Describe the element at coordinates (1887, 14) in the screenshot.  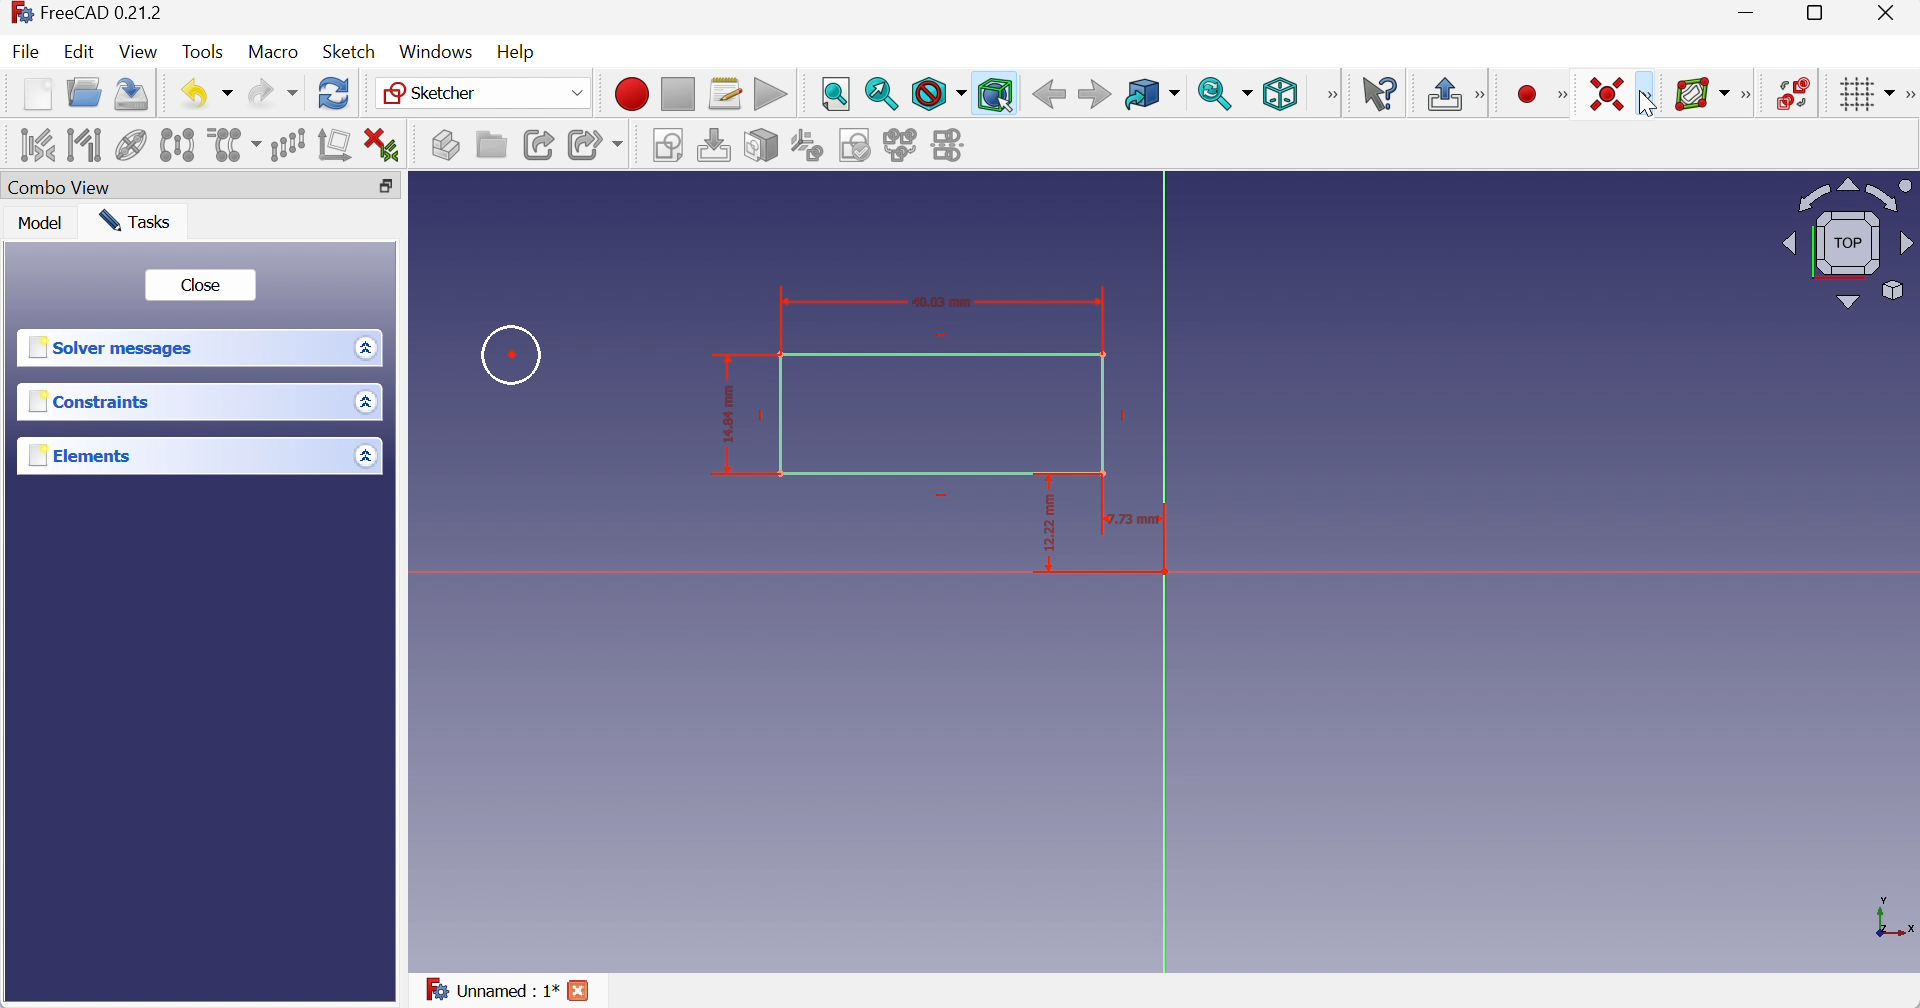
I see `Close` at that location.